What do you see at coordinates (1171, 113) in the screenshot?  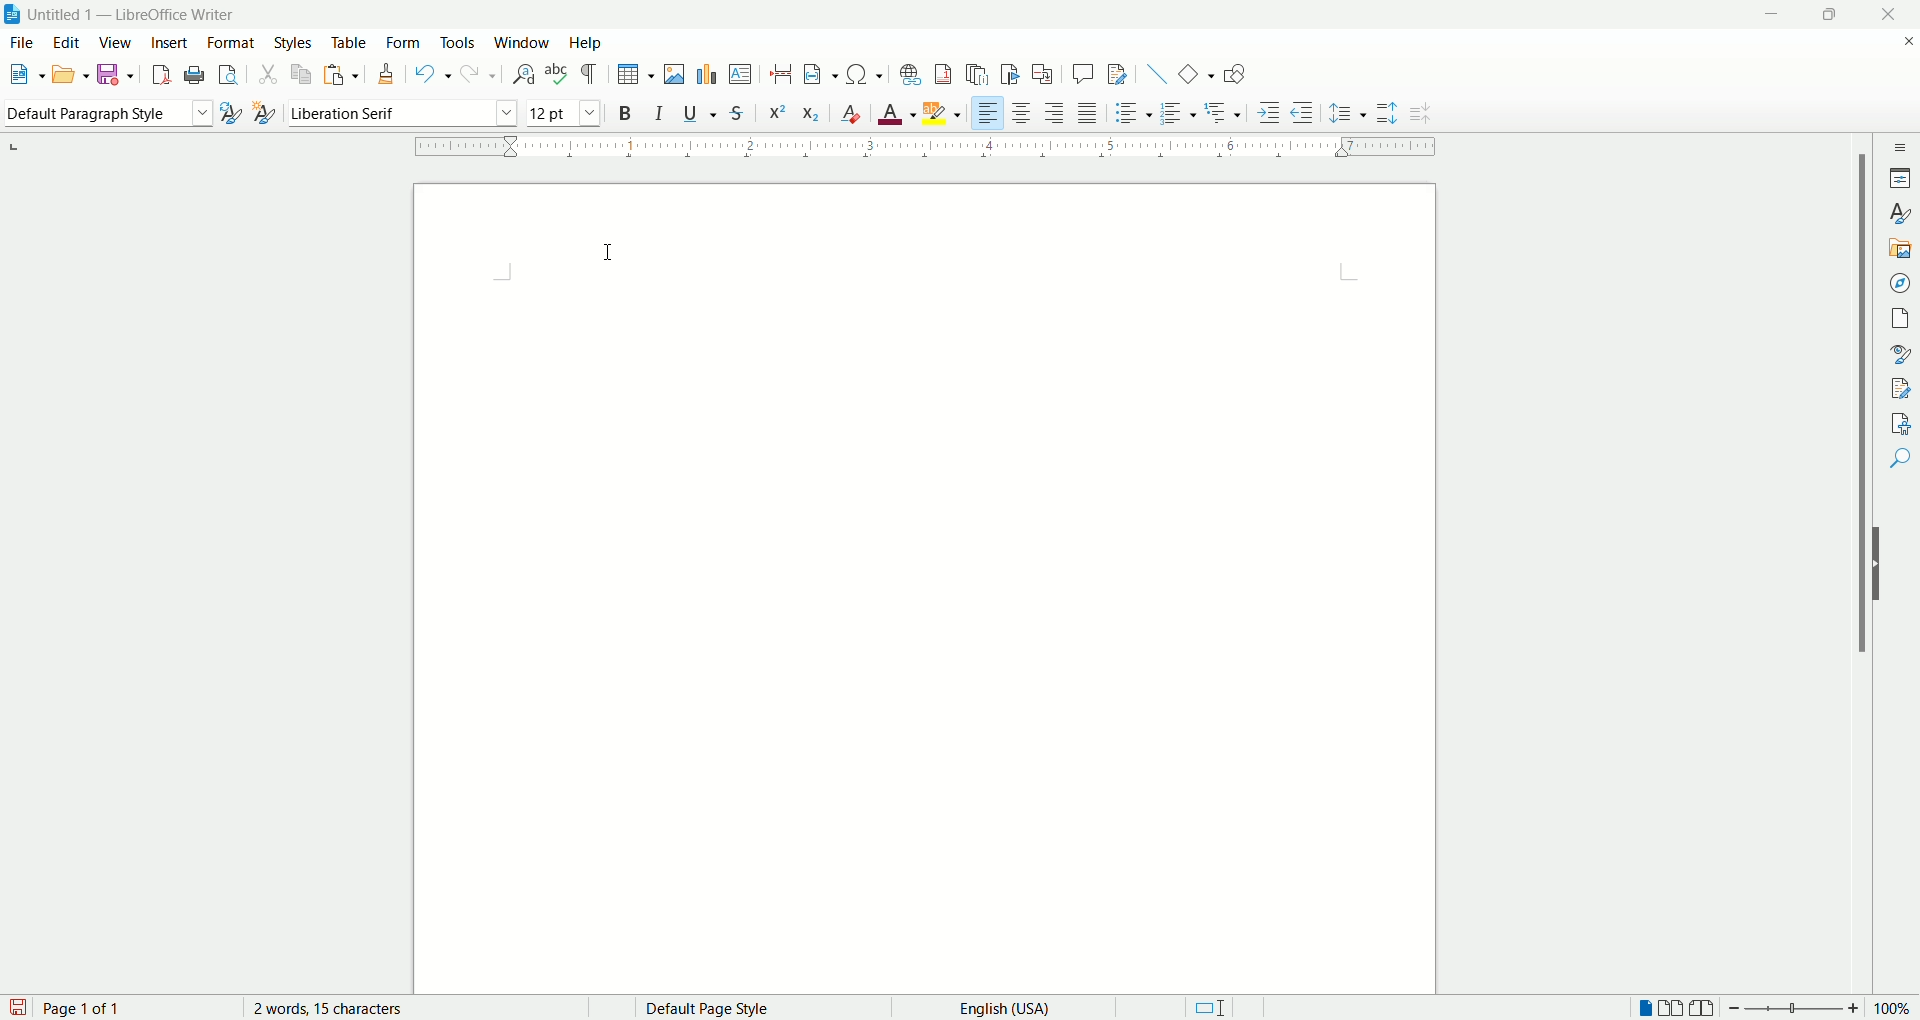 I see `ordered list` at bounding box center [1171, 113].